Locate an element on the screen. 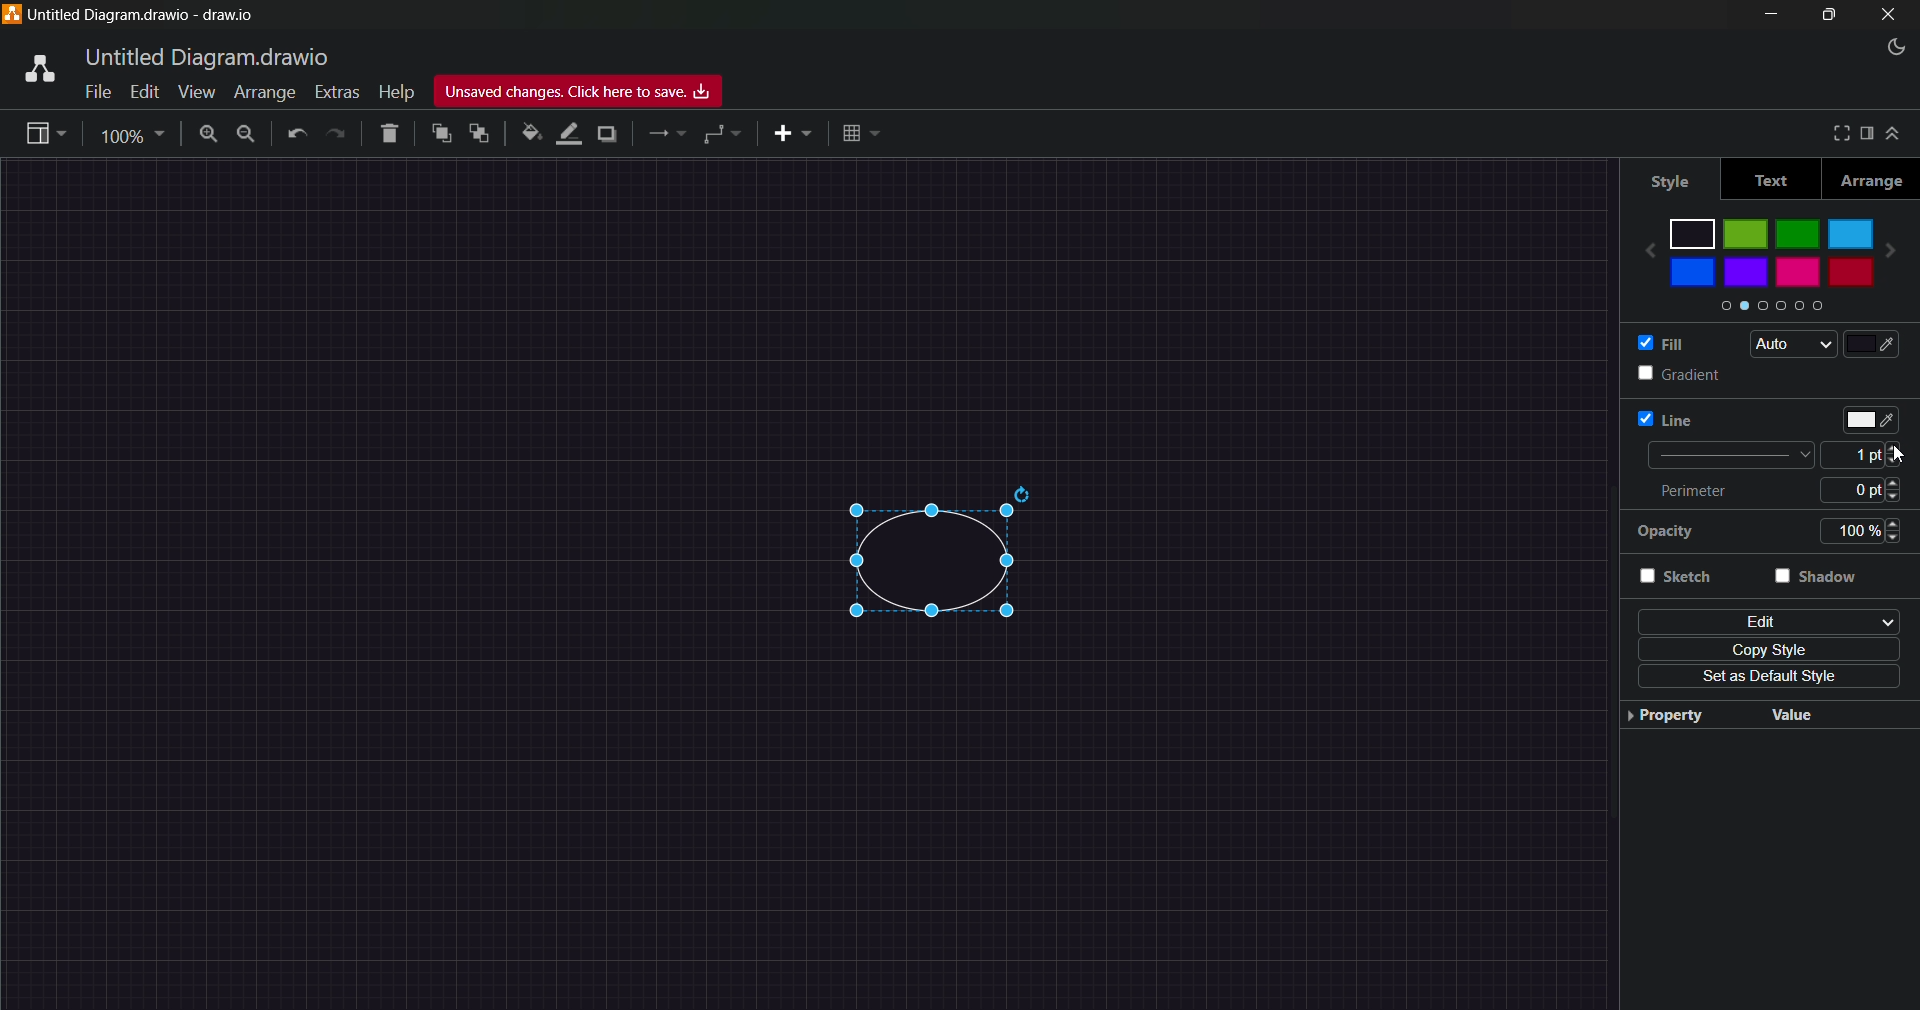 The image size is (1920, 1010). extras is located at coordinates (337, 90).